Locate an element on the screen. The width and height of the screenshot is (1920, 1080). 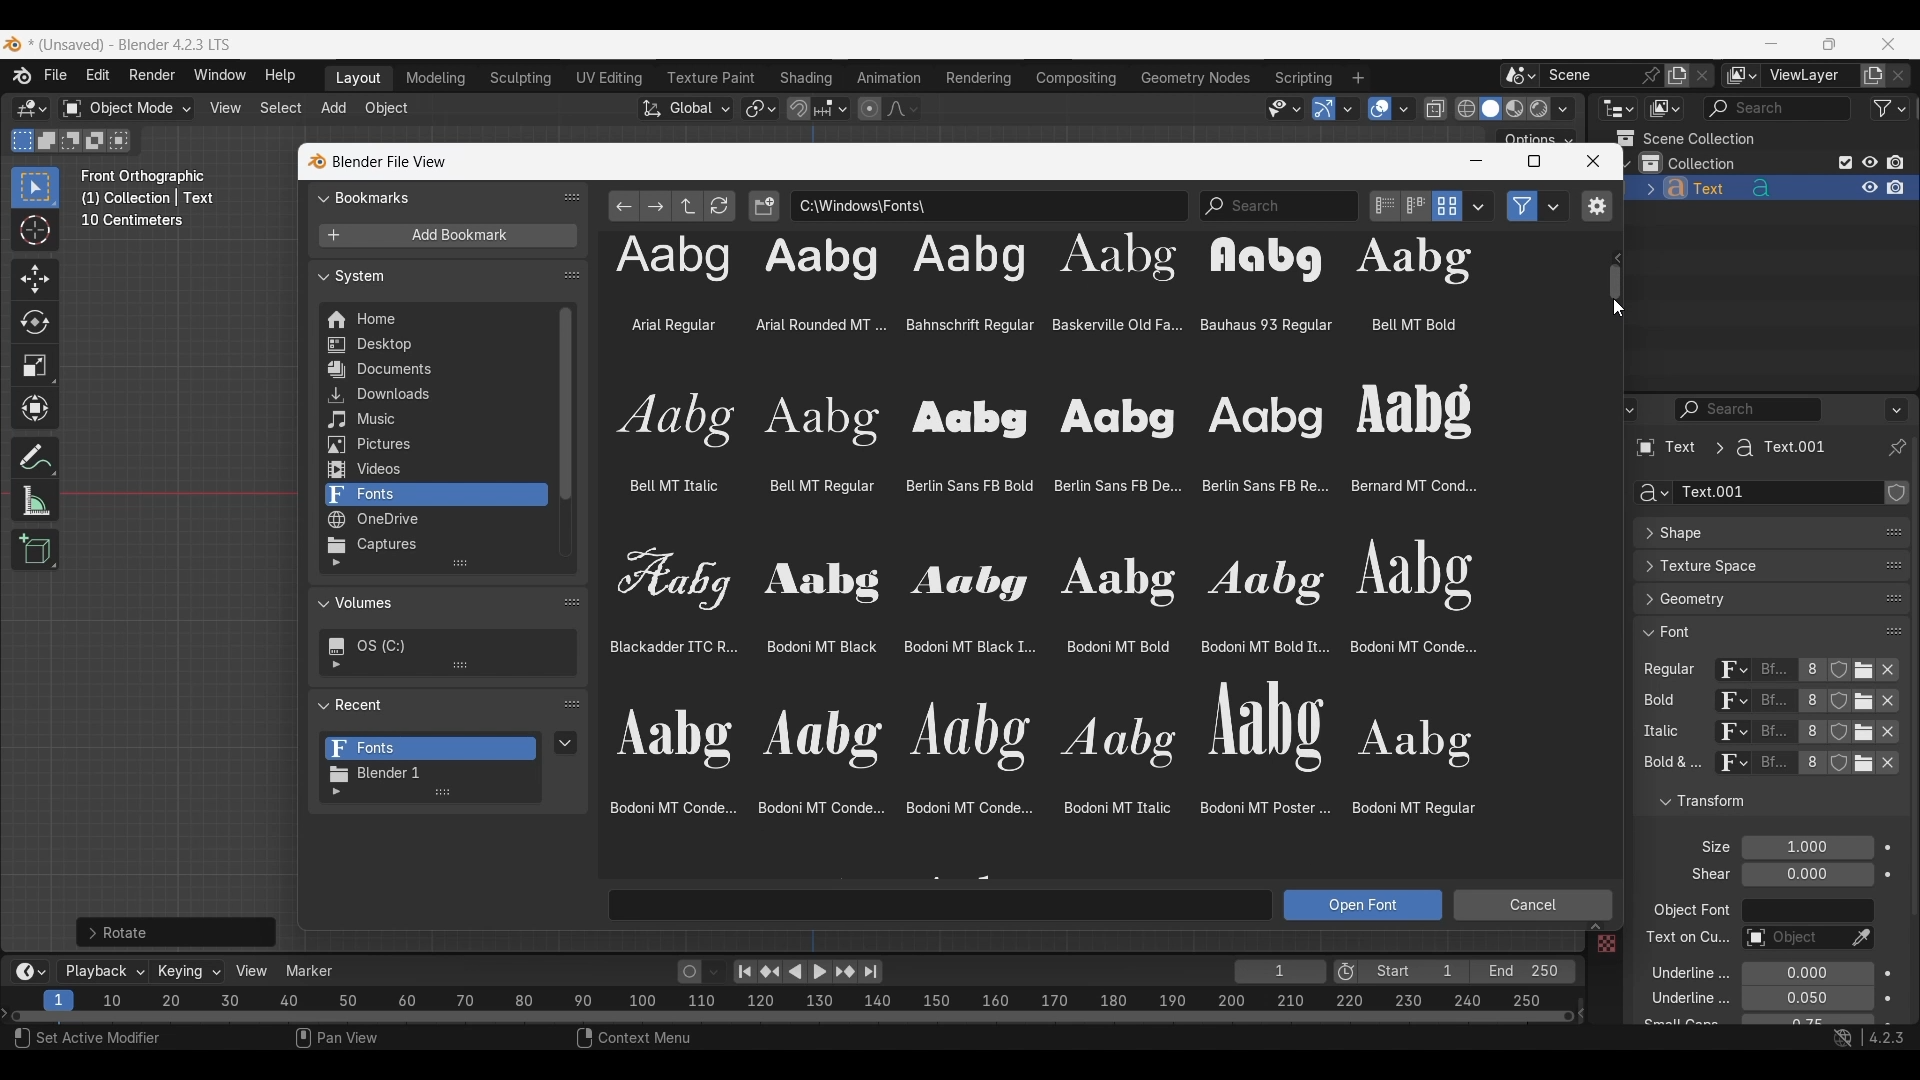
Name of current font of each attribute is located at coordinates (1774, 672).